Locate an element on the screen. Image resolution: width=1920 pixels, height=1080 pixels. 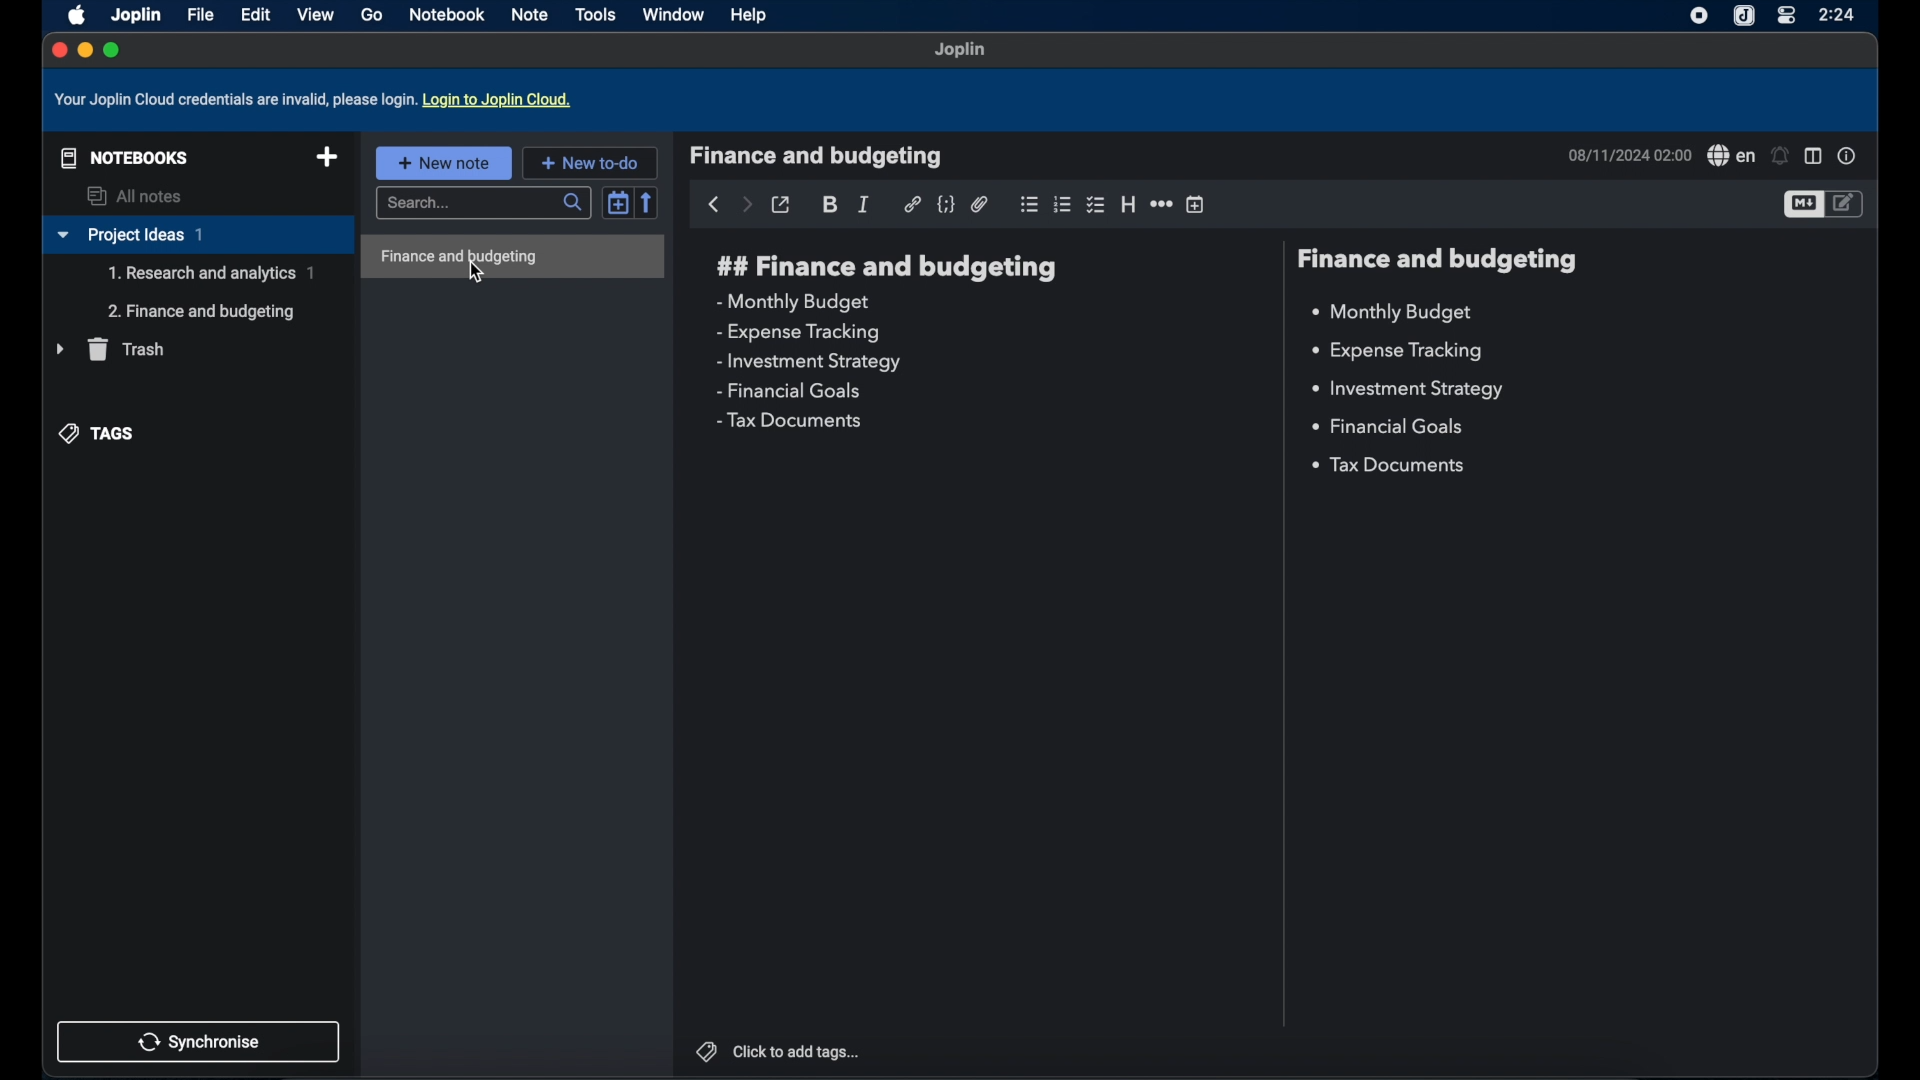
Joplin is located at coordinates (135, 14).